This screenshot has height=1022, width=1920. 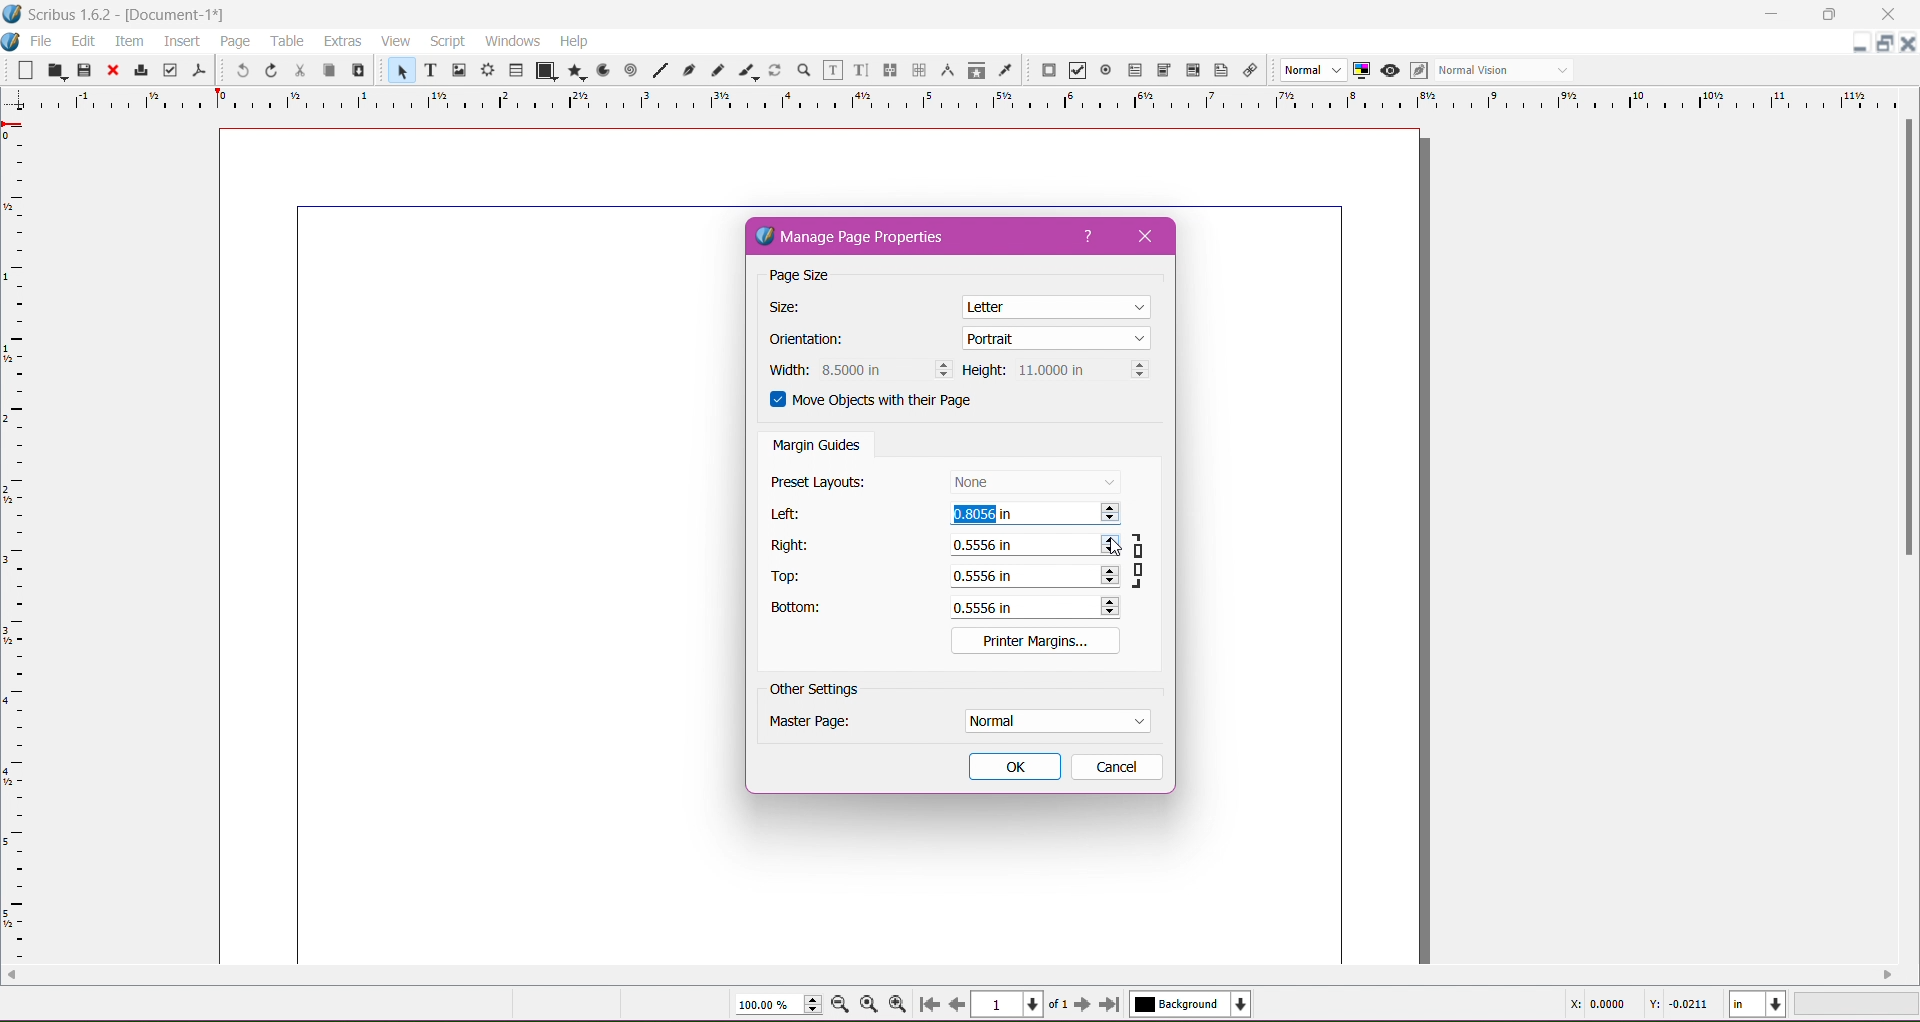 What do you see at coordinates (1057, 337) in the screenshot?
I see `Set Page Orientation` at bounding box center [1057, 337].